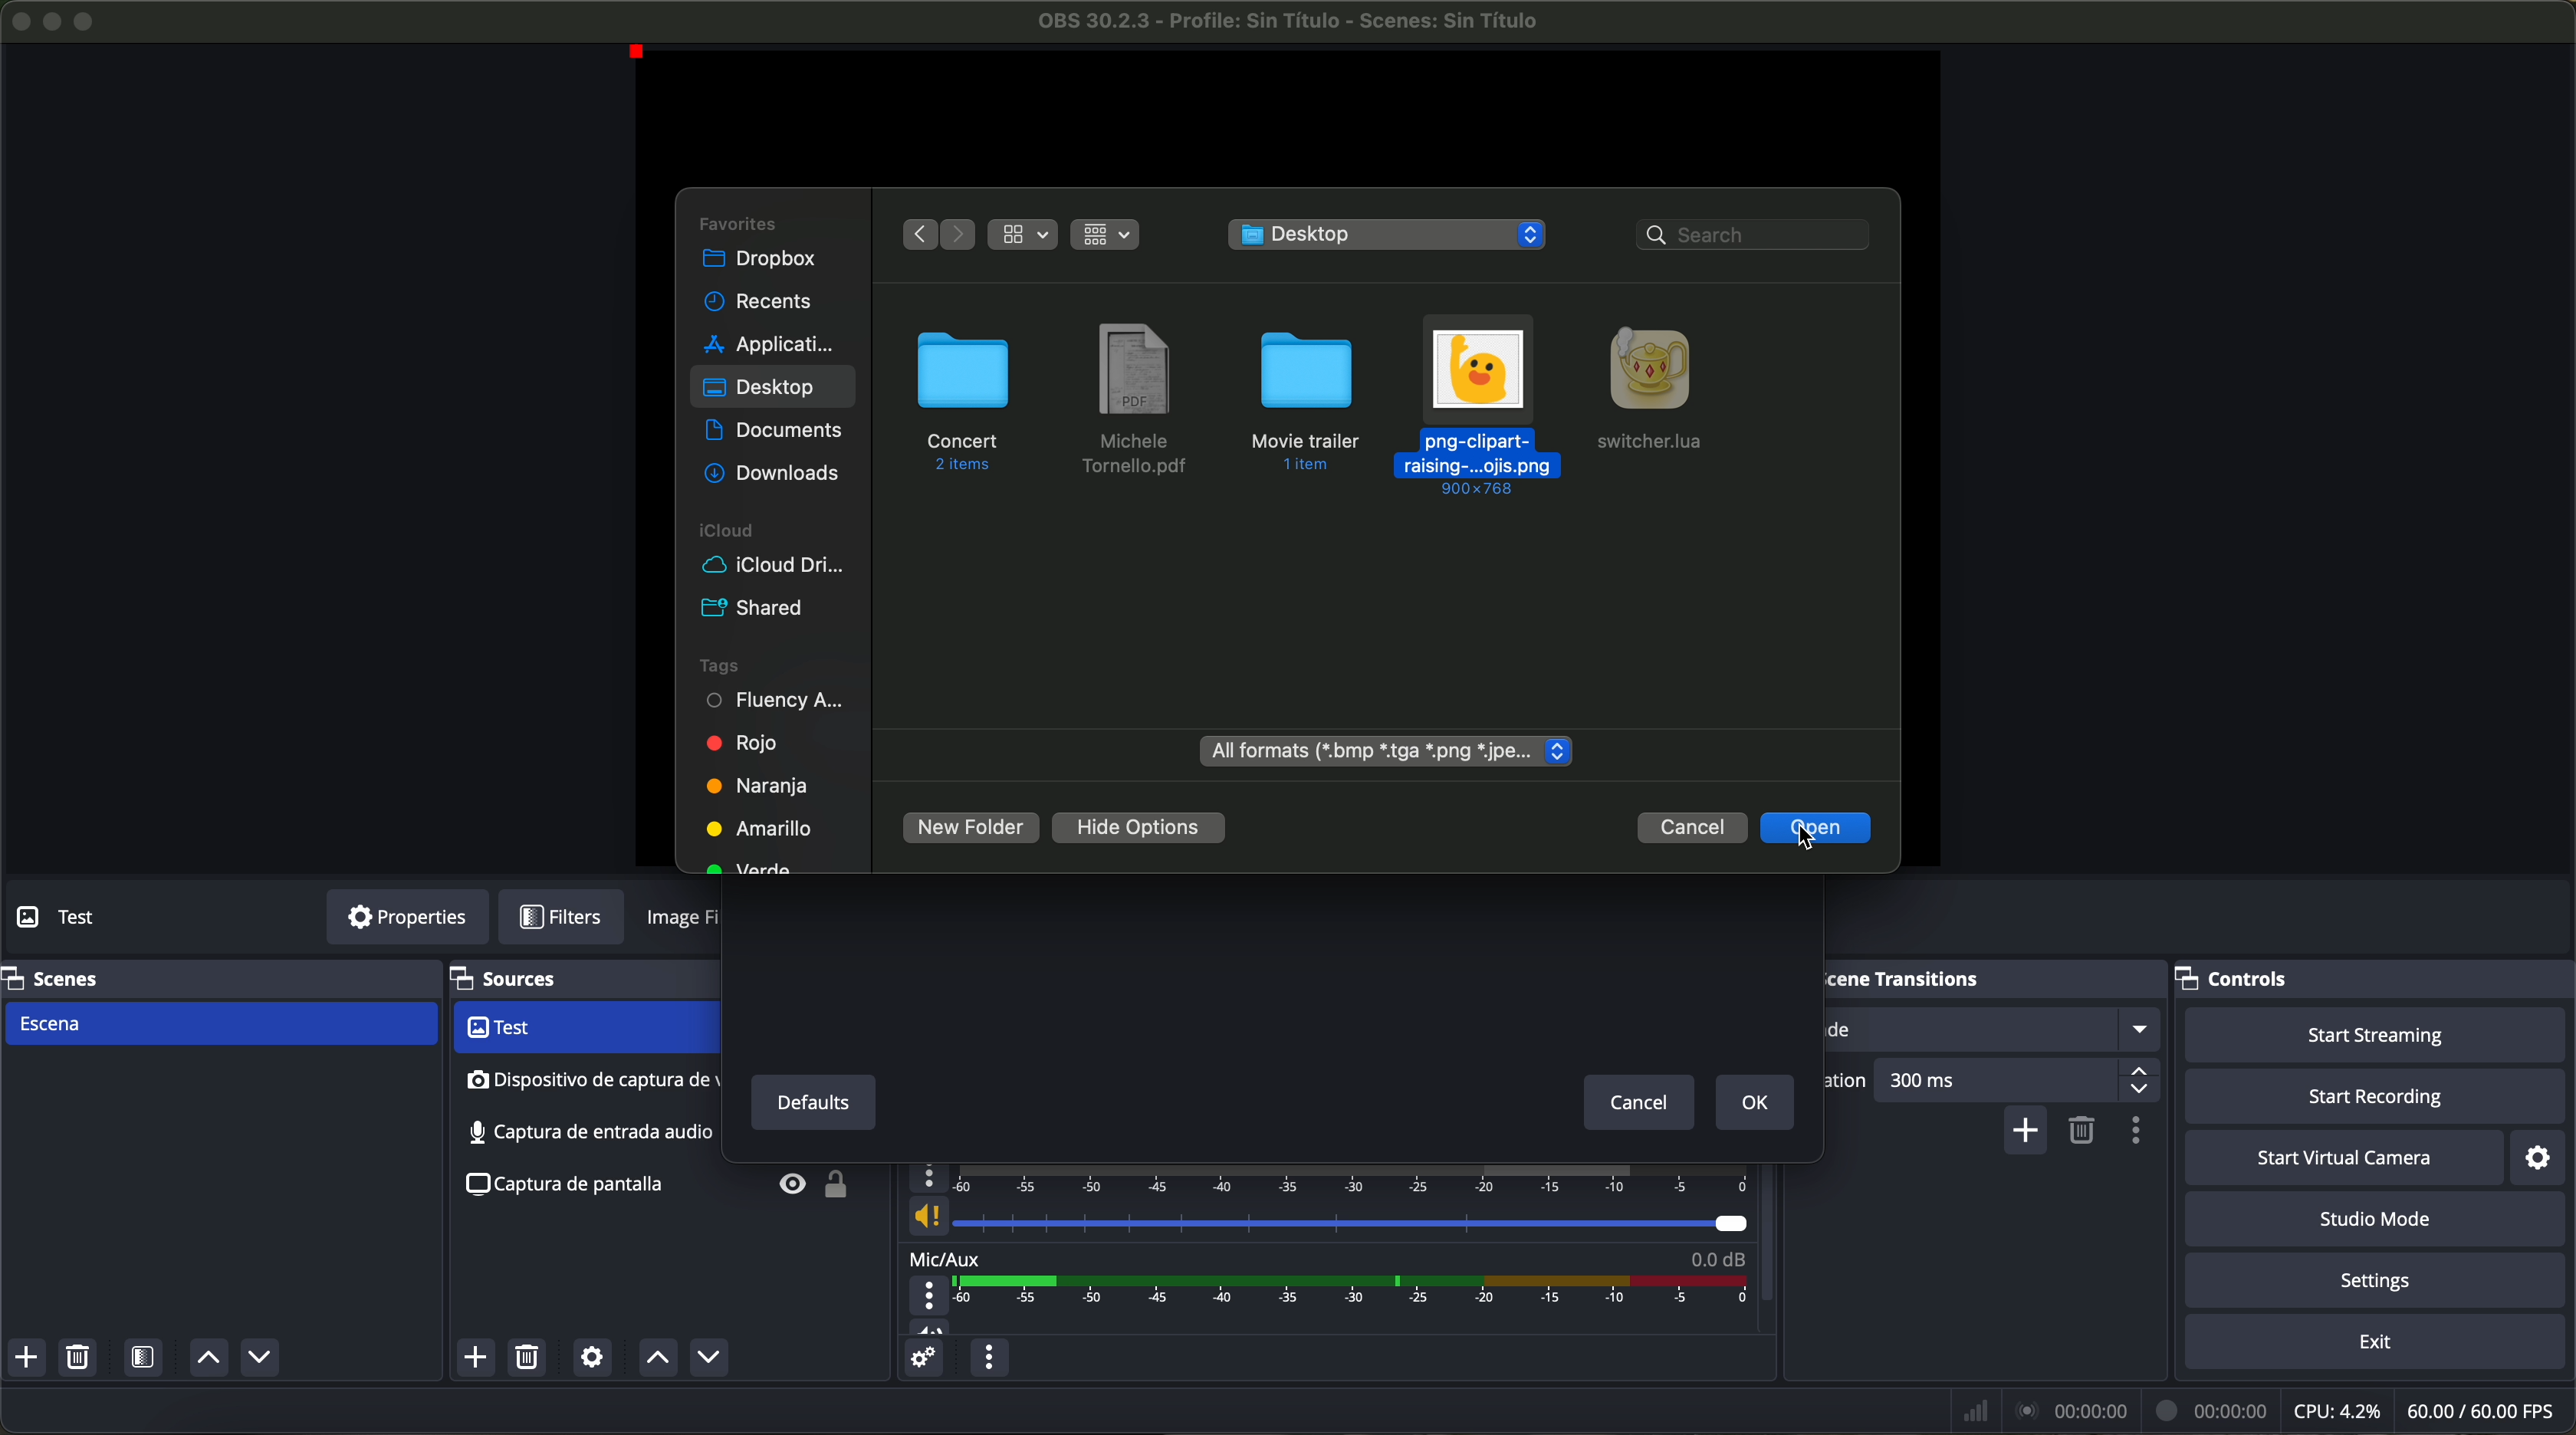  What do you see at coordinates (583, 1029) in the screenshot?
I see `video capture device` at bounding box center [583, 1029].